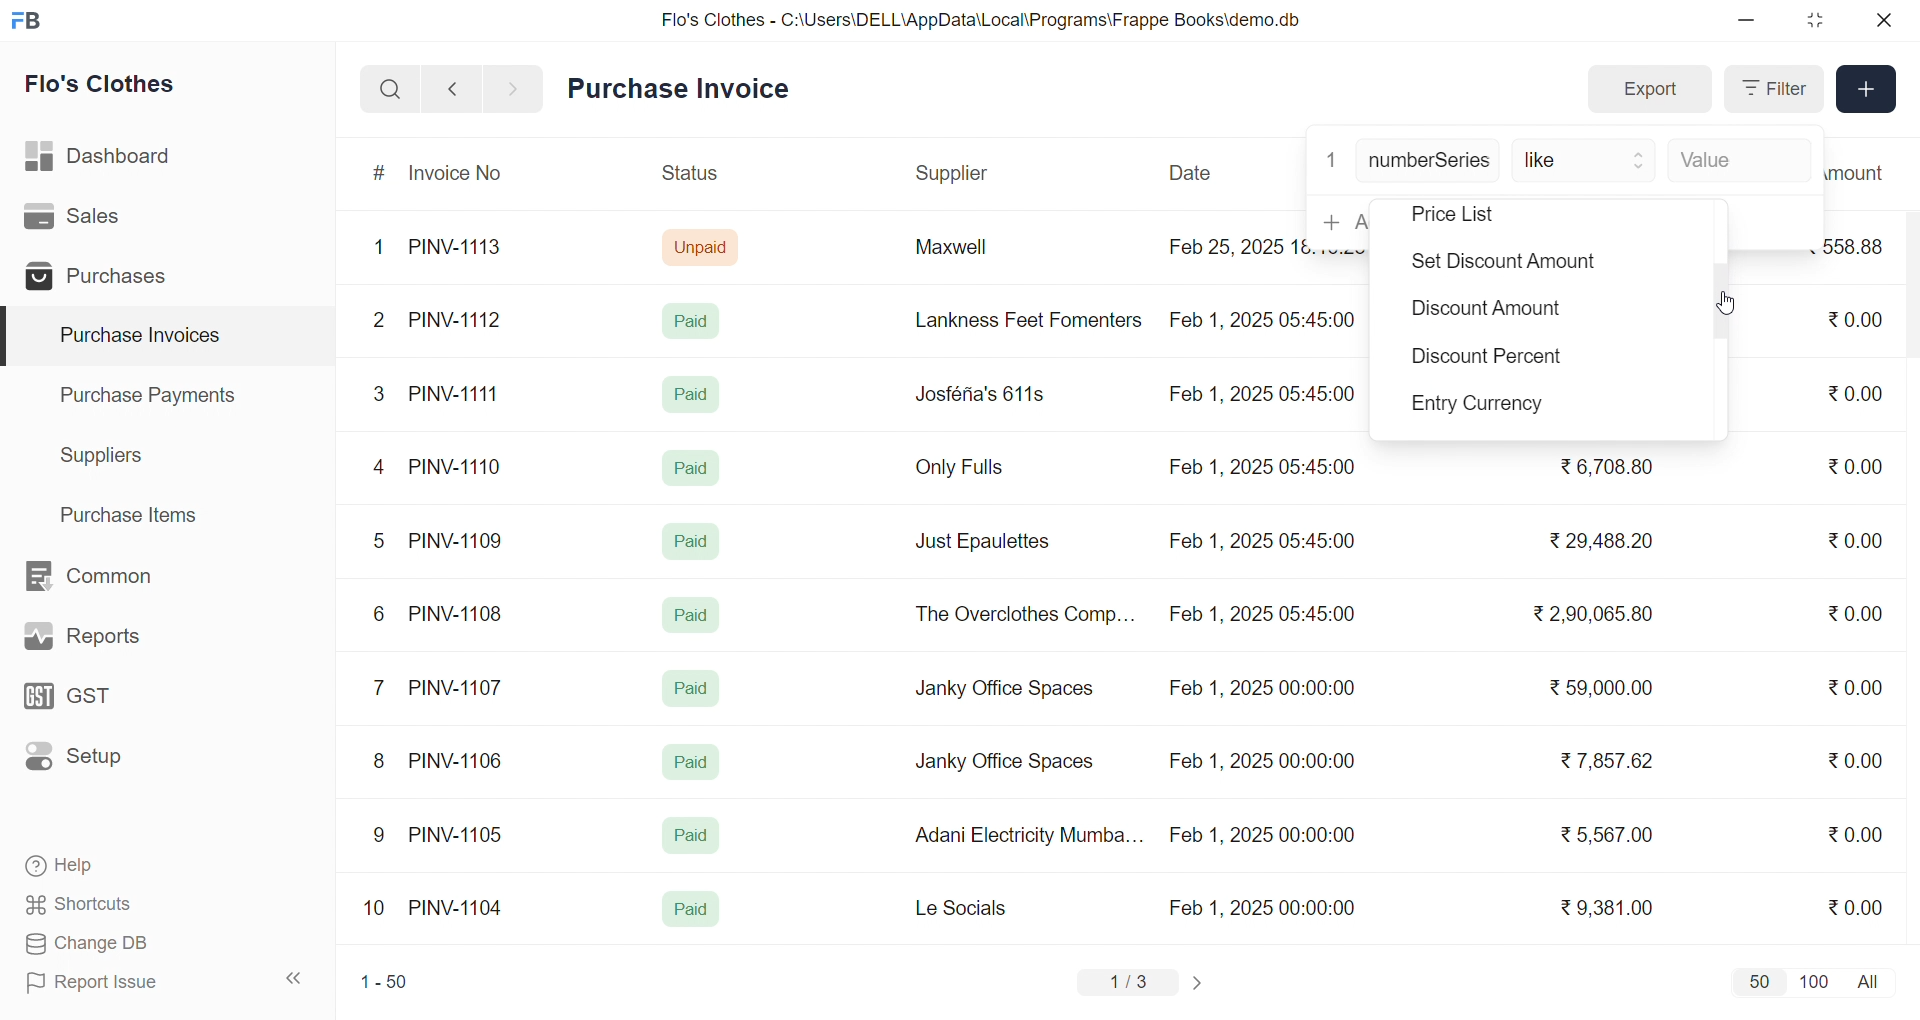 The width and height of the screenshot is (1920, 1020). Describe the element at coordinates (106, 641) in the screenshot. I see `Reports` at that location.